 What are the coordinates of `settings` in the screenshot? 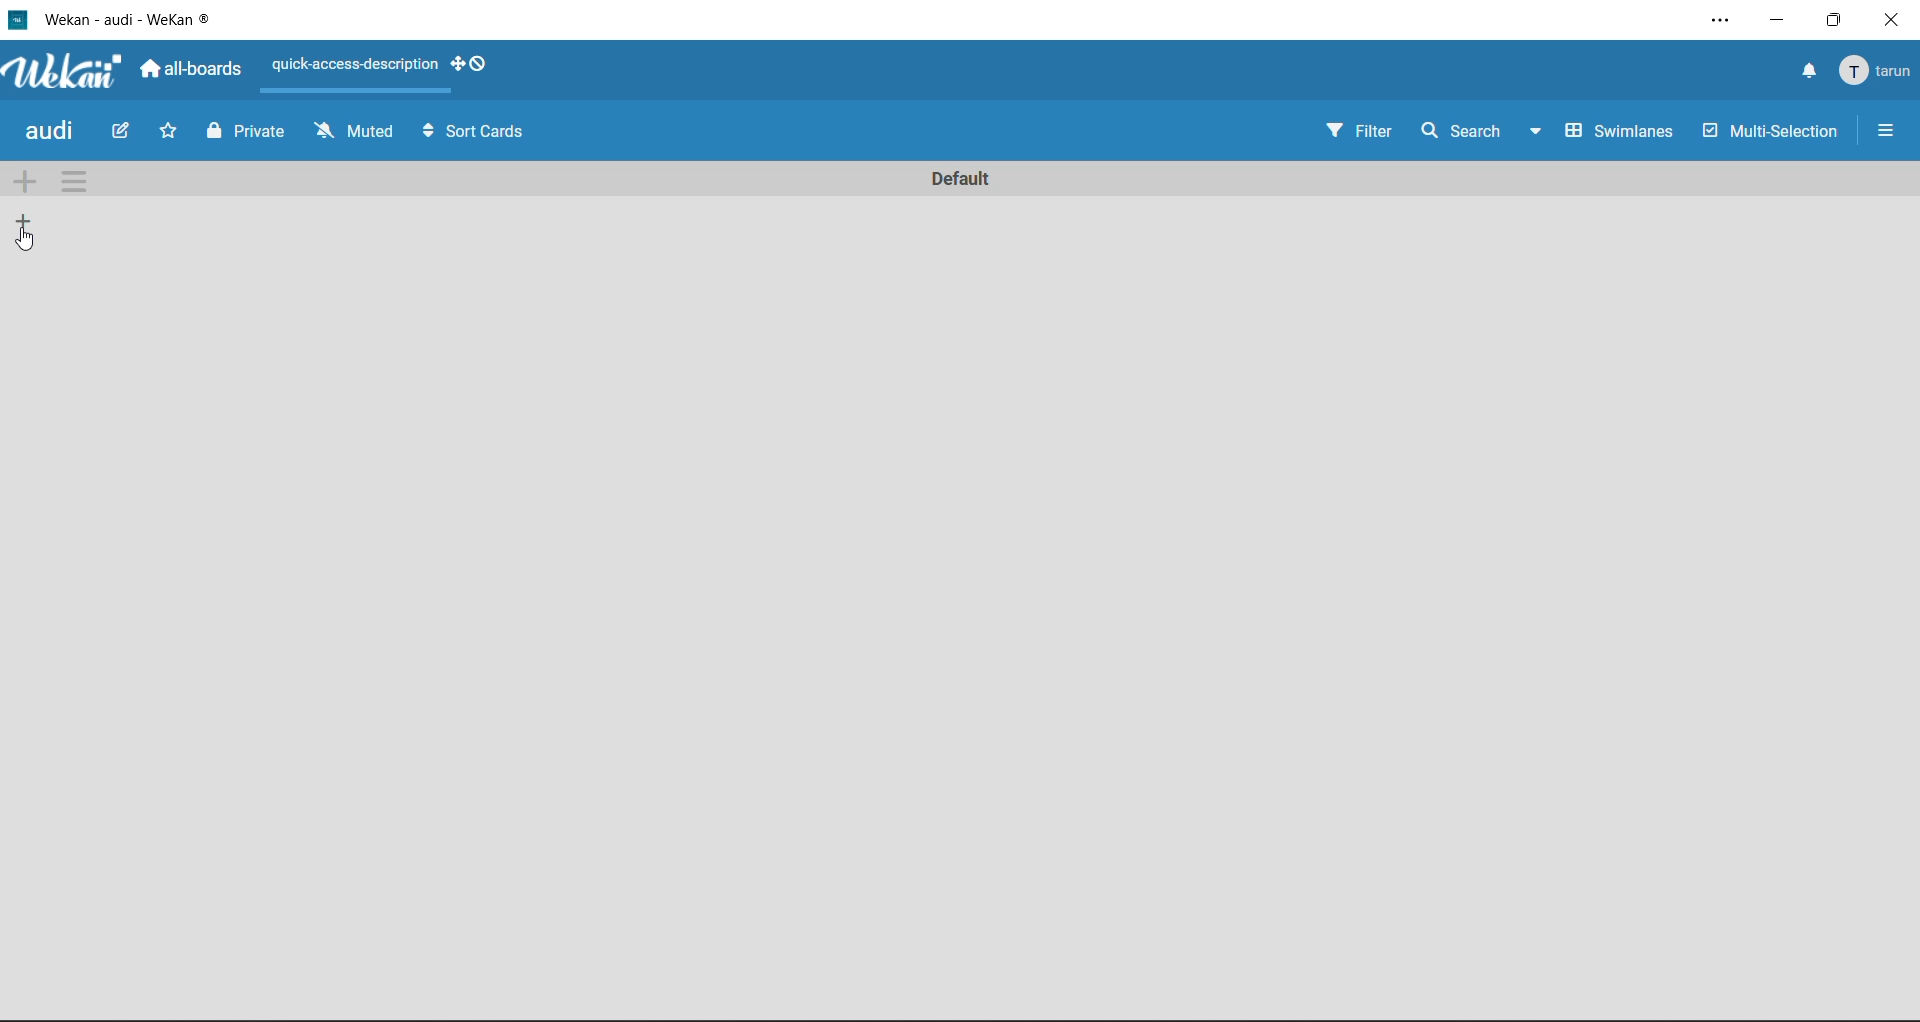 It's located at (1717, 20).